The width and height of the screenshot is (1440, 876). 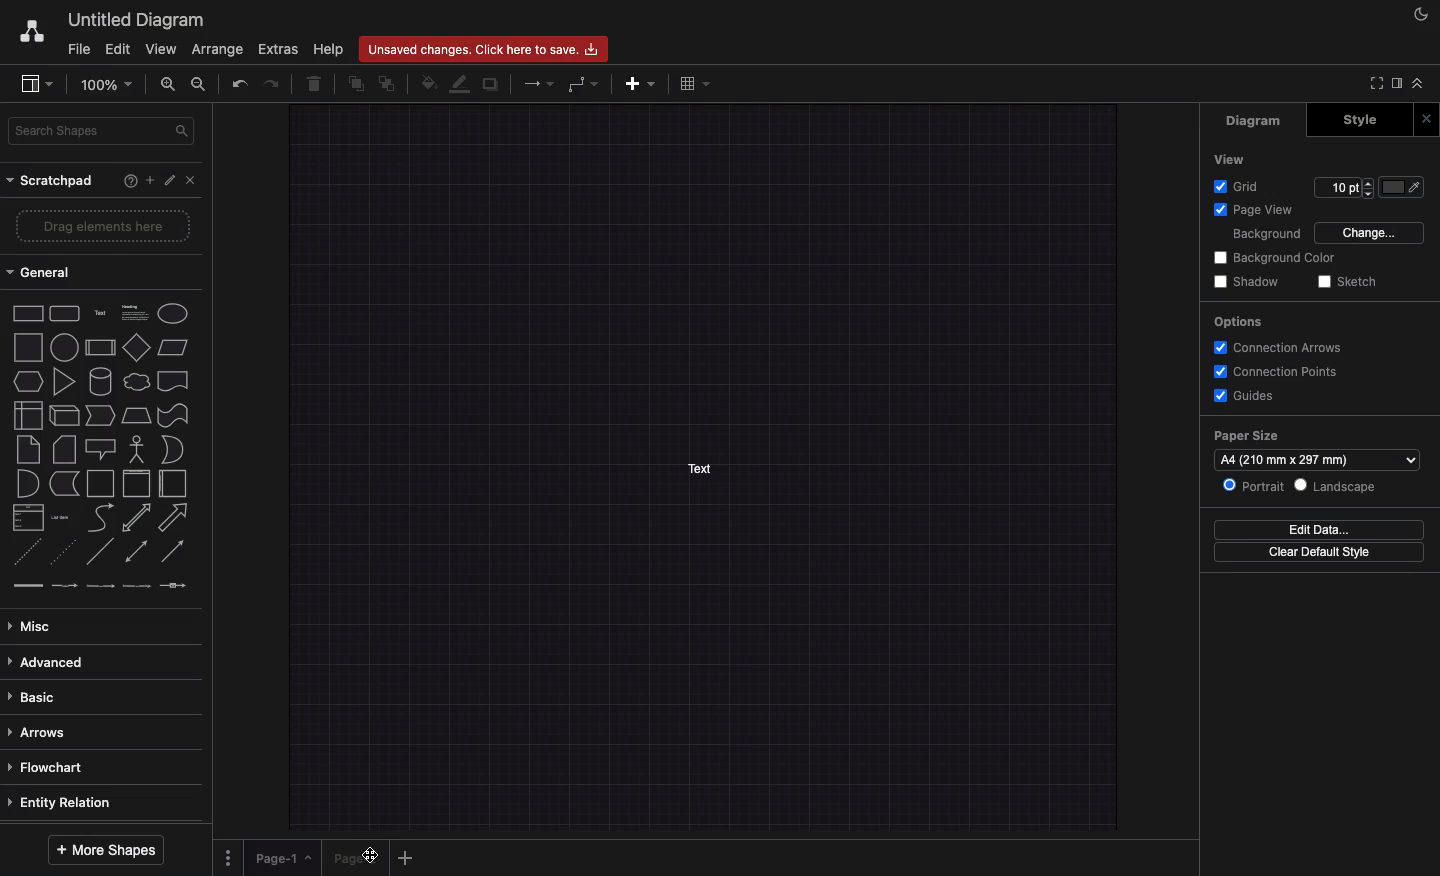 I want to click on View, so click(x=162, y=48).